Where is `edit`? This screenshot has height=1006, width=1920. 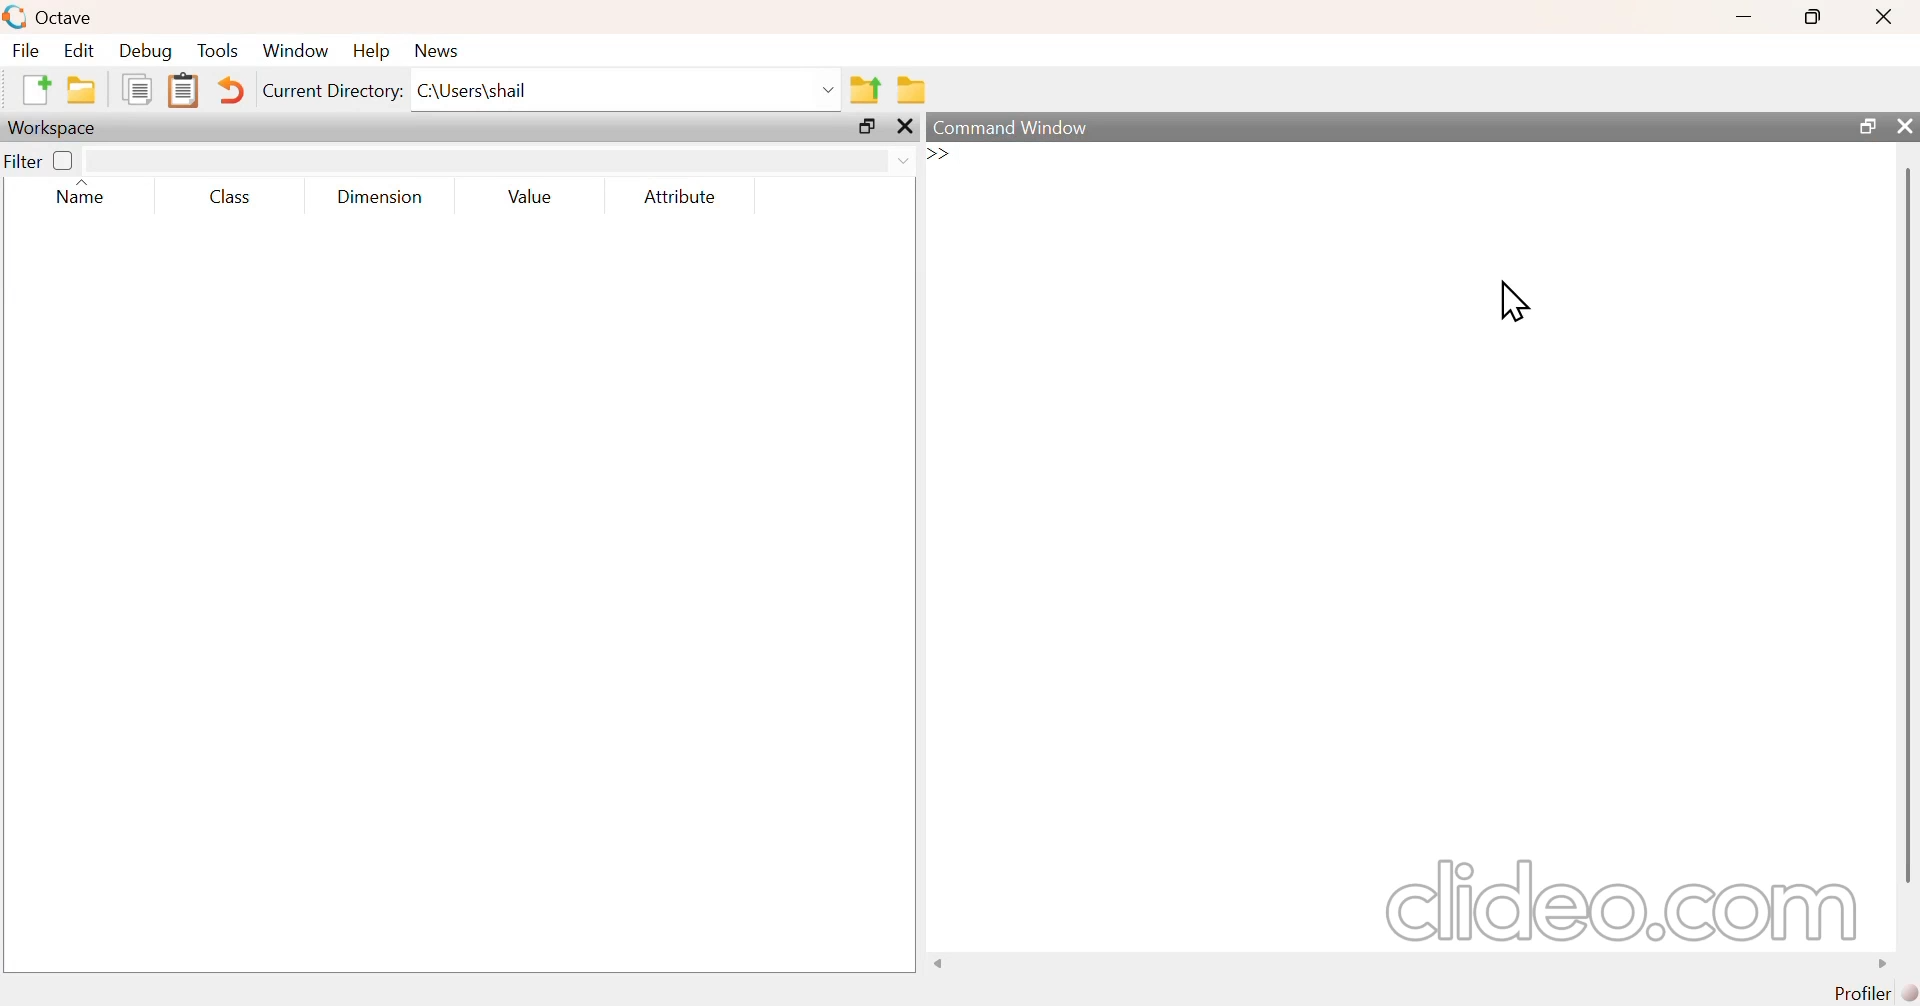
edit is located at coordinates (84, 50).